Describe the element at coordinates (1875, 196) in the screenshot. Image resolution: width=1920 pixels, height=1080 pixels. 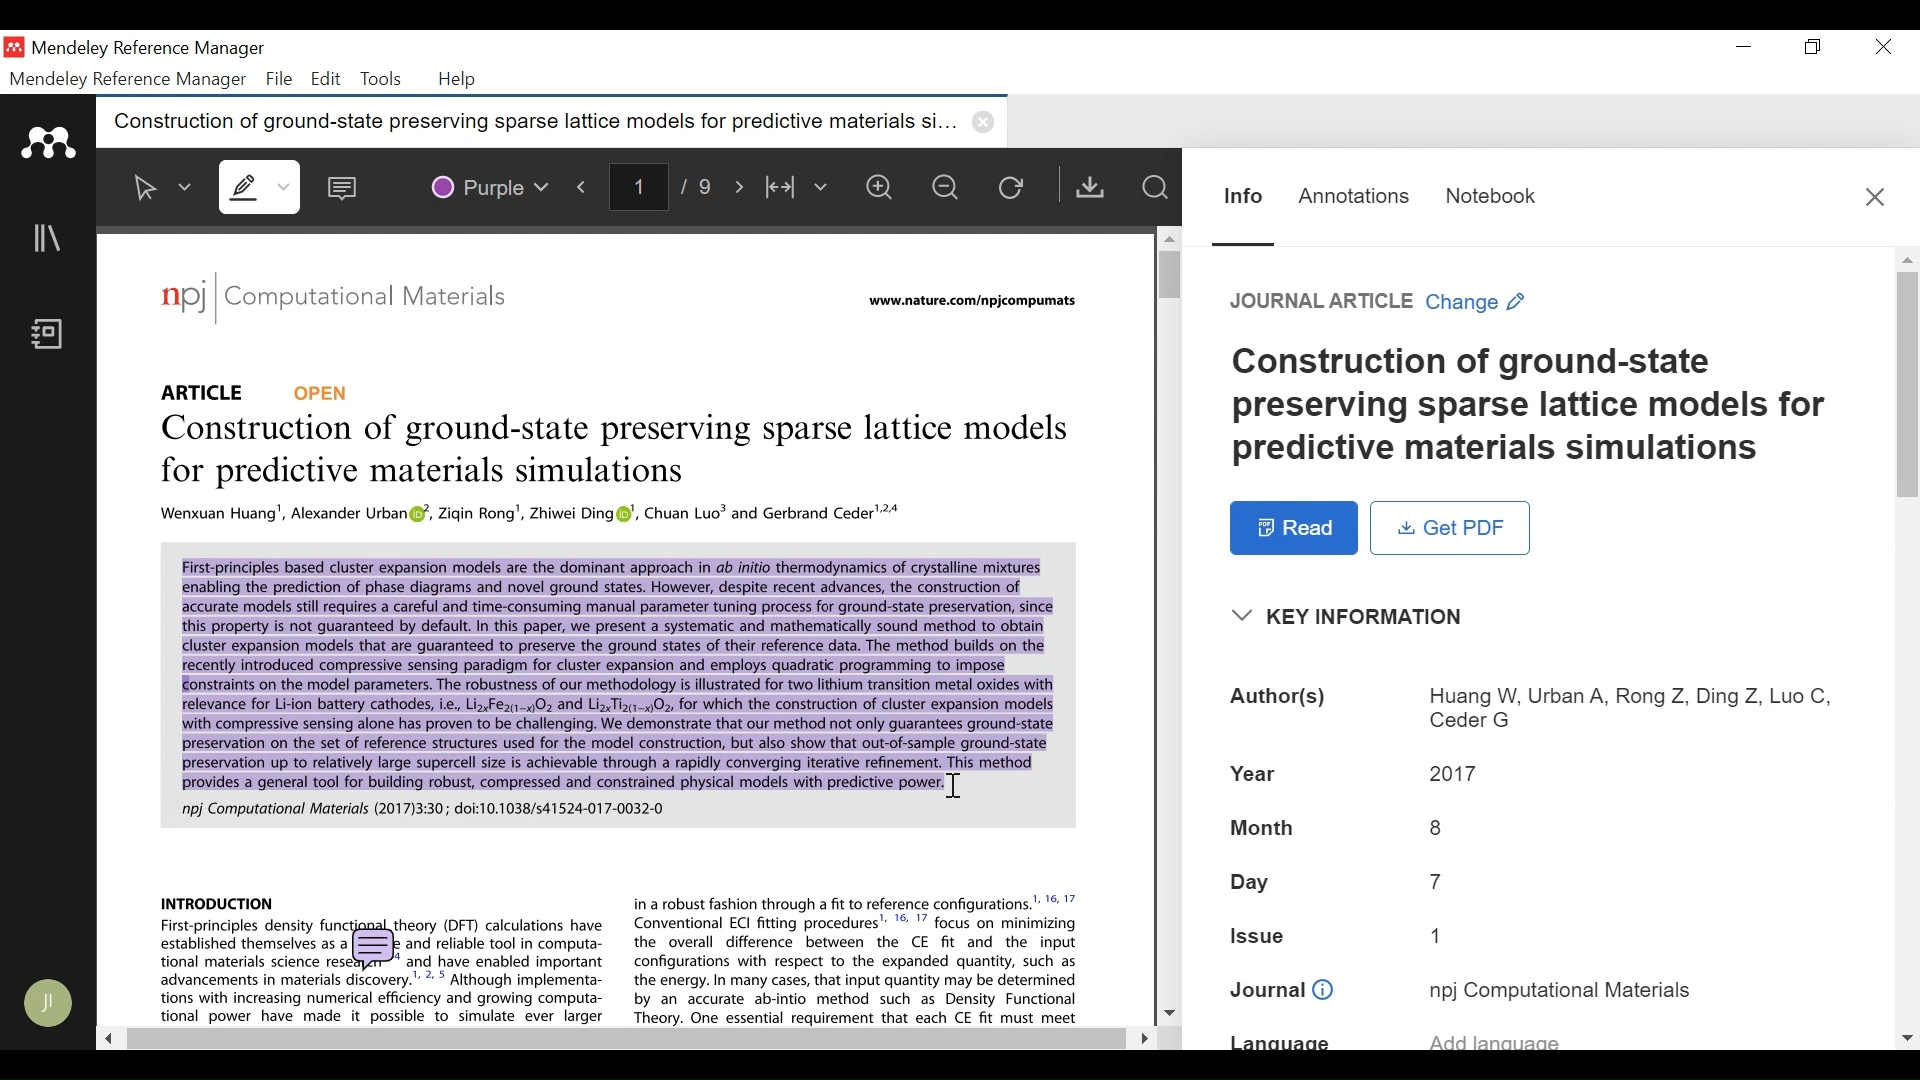
I see `Close` at that location.